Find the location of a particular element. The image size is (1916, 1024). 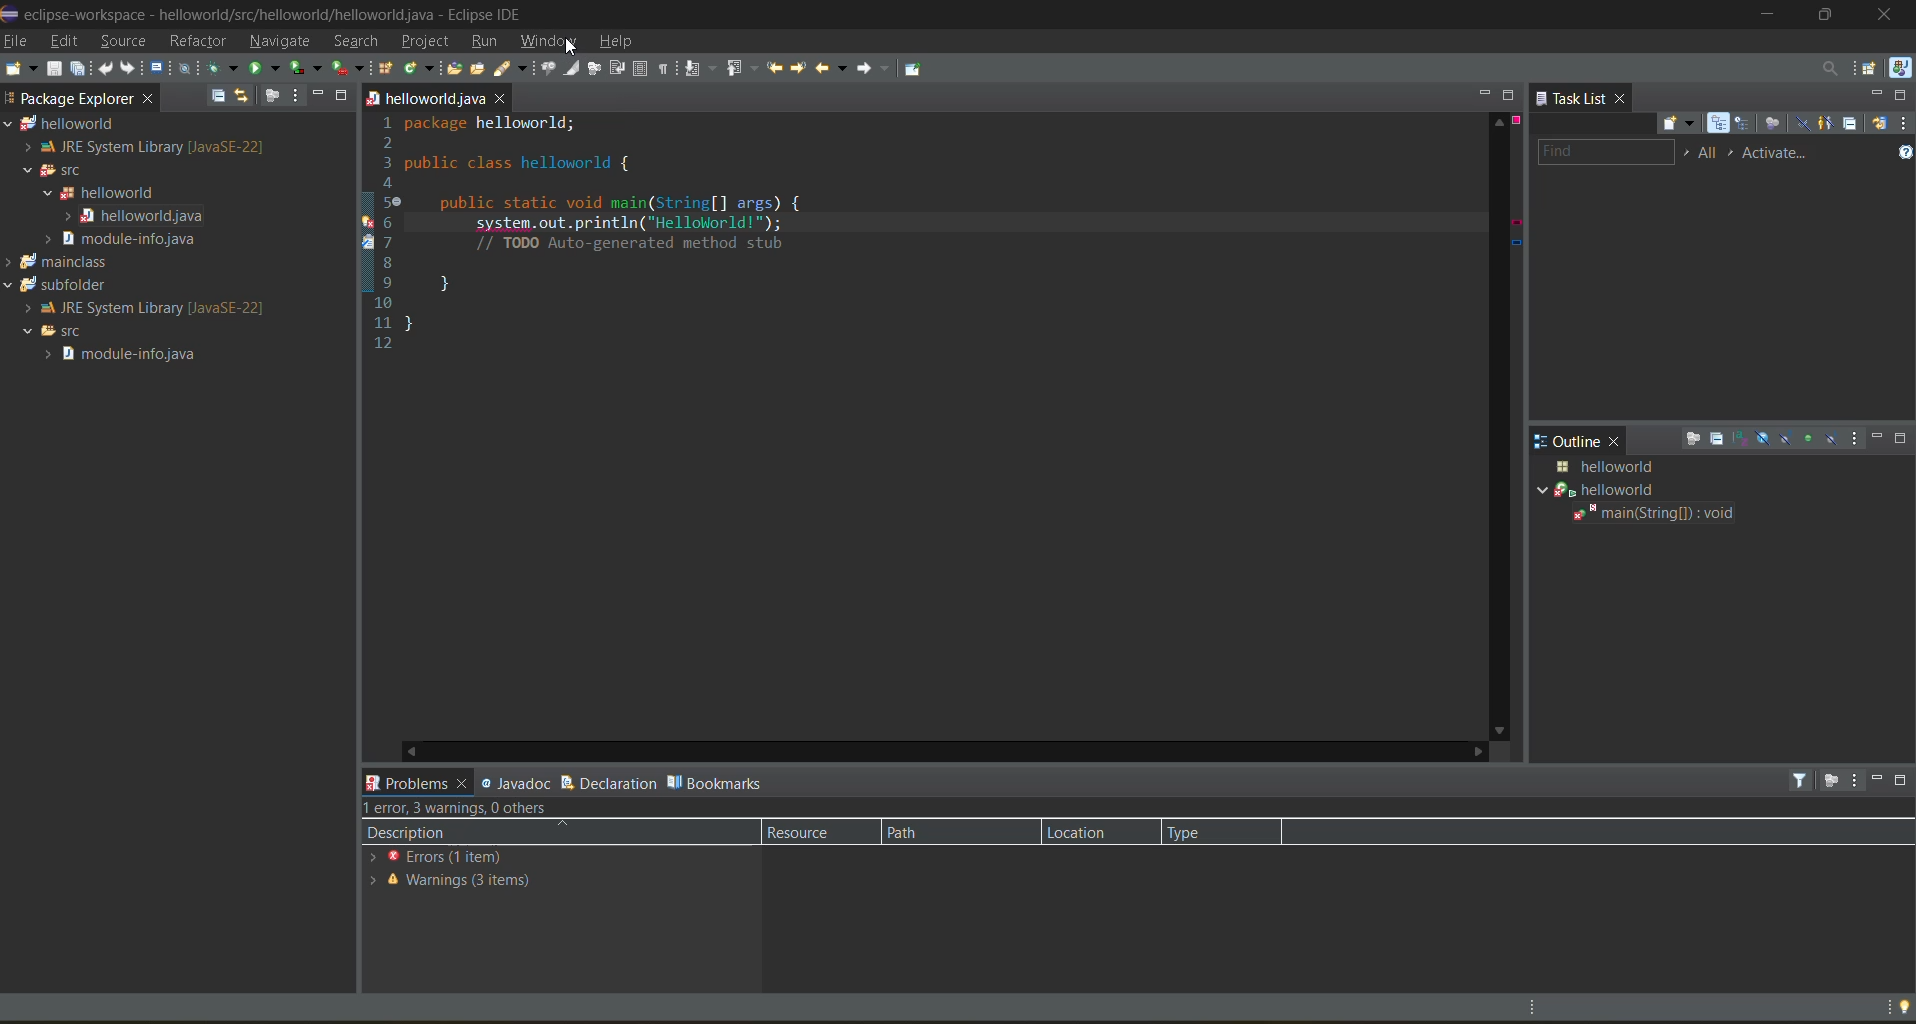

line info is located at coordinates (359, 240).